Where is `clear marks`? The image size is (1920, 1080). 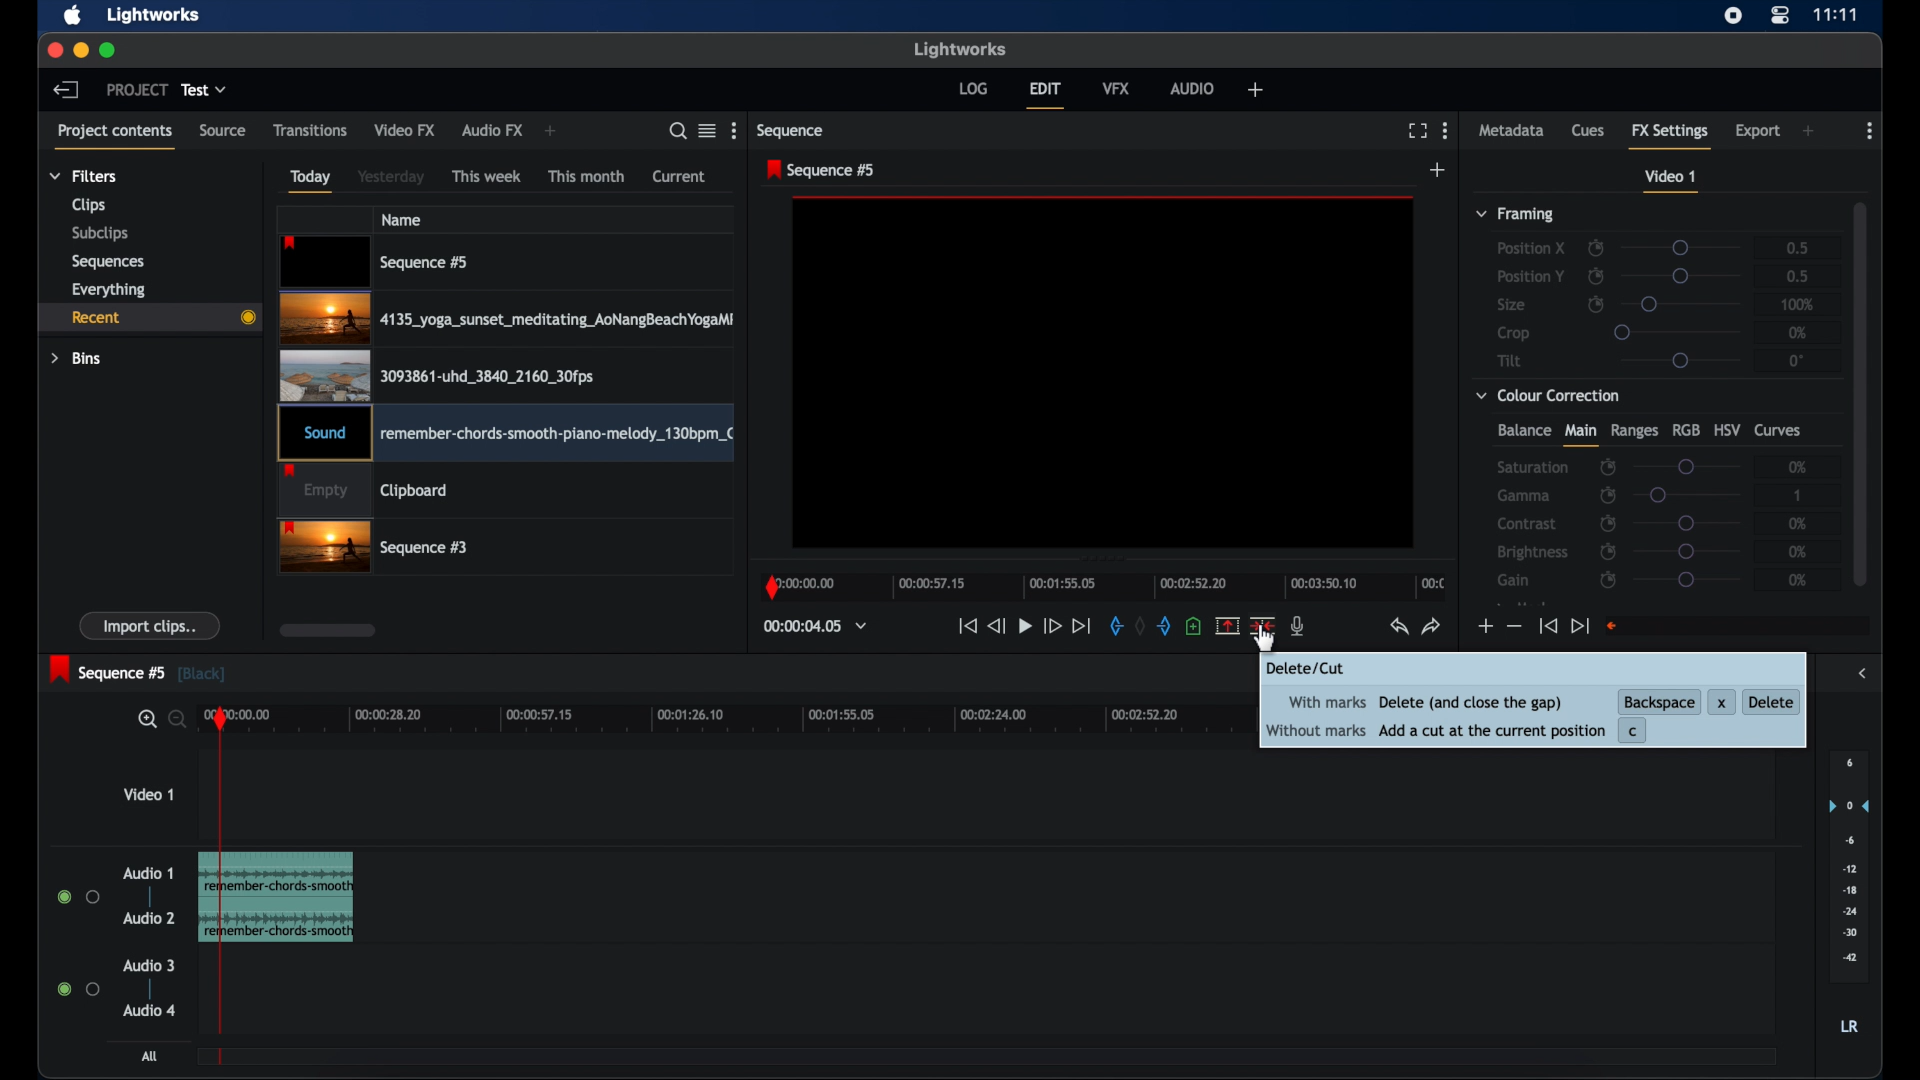
clear marks is located at coordinates (1140, 626).